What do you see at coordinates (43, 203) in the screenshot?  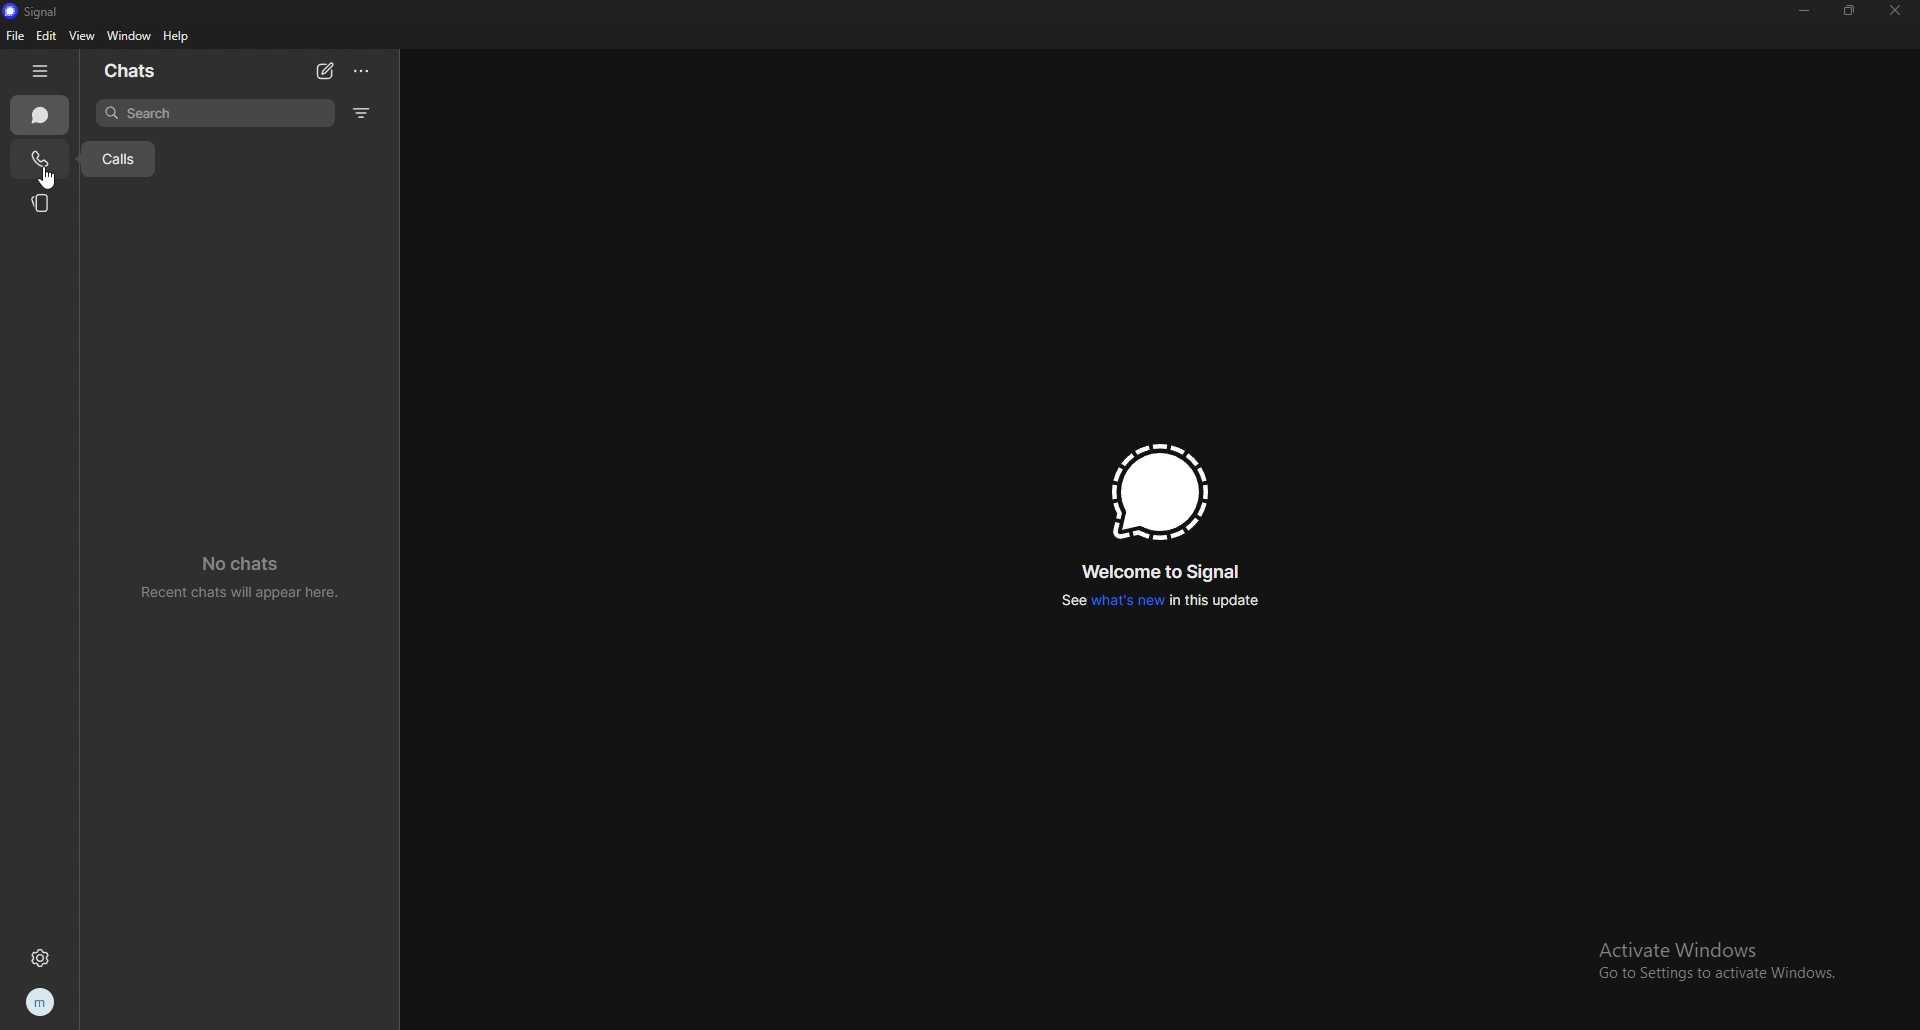 I see `stories` at bounding box center [43, 203].